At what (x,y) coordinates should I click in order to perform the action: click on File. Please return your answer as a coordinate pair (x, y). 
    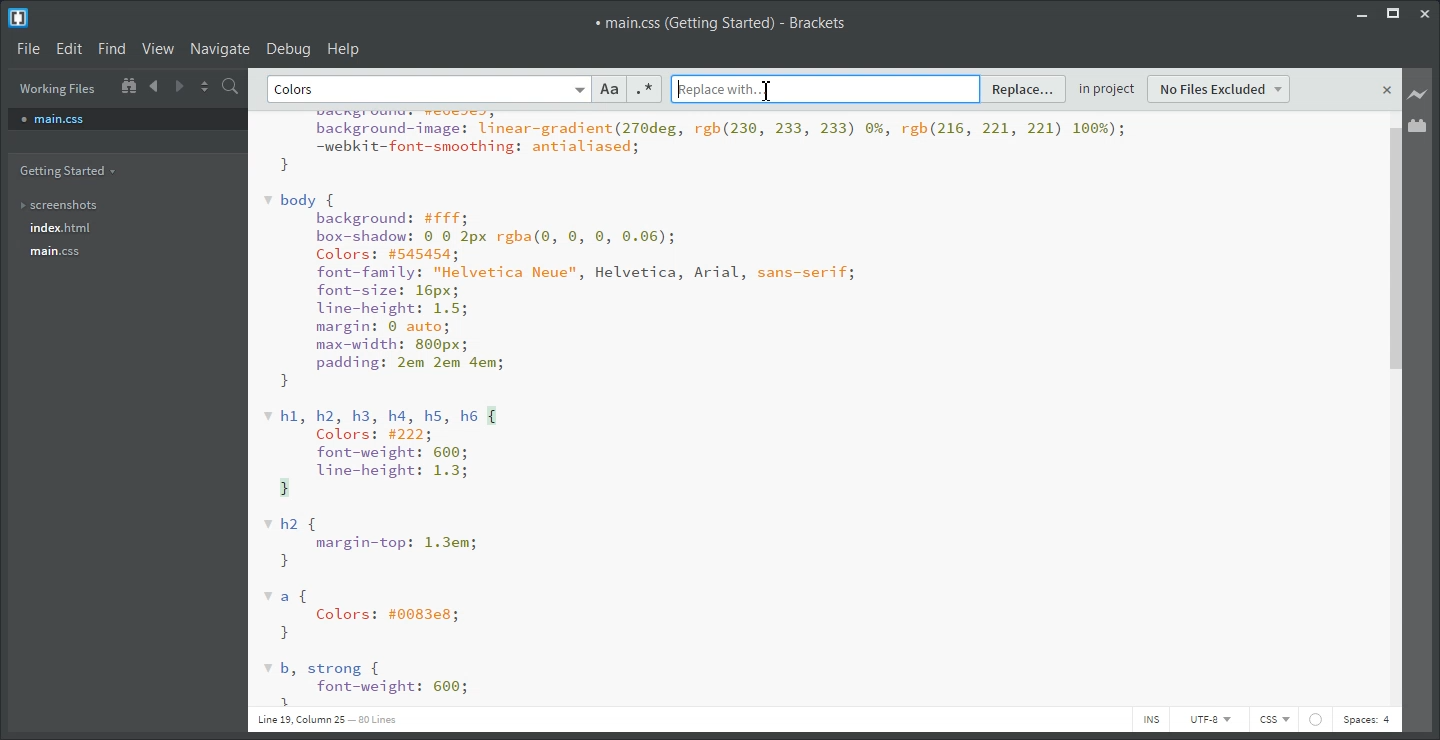
    Looking at the image, I should click on (27, 47).